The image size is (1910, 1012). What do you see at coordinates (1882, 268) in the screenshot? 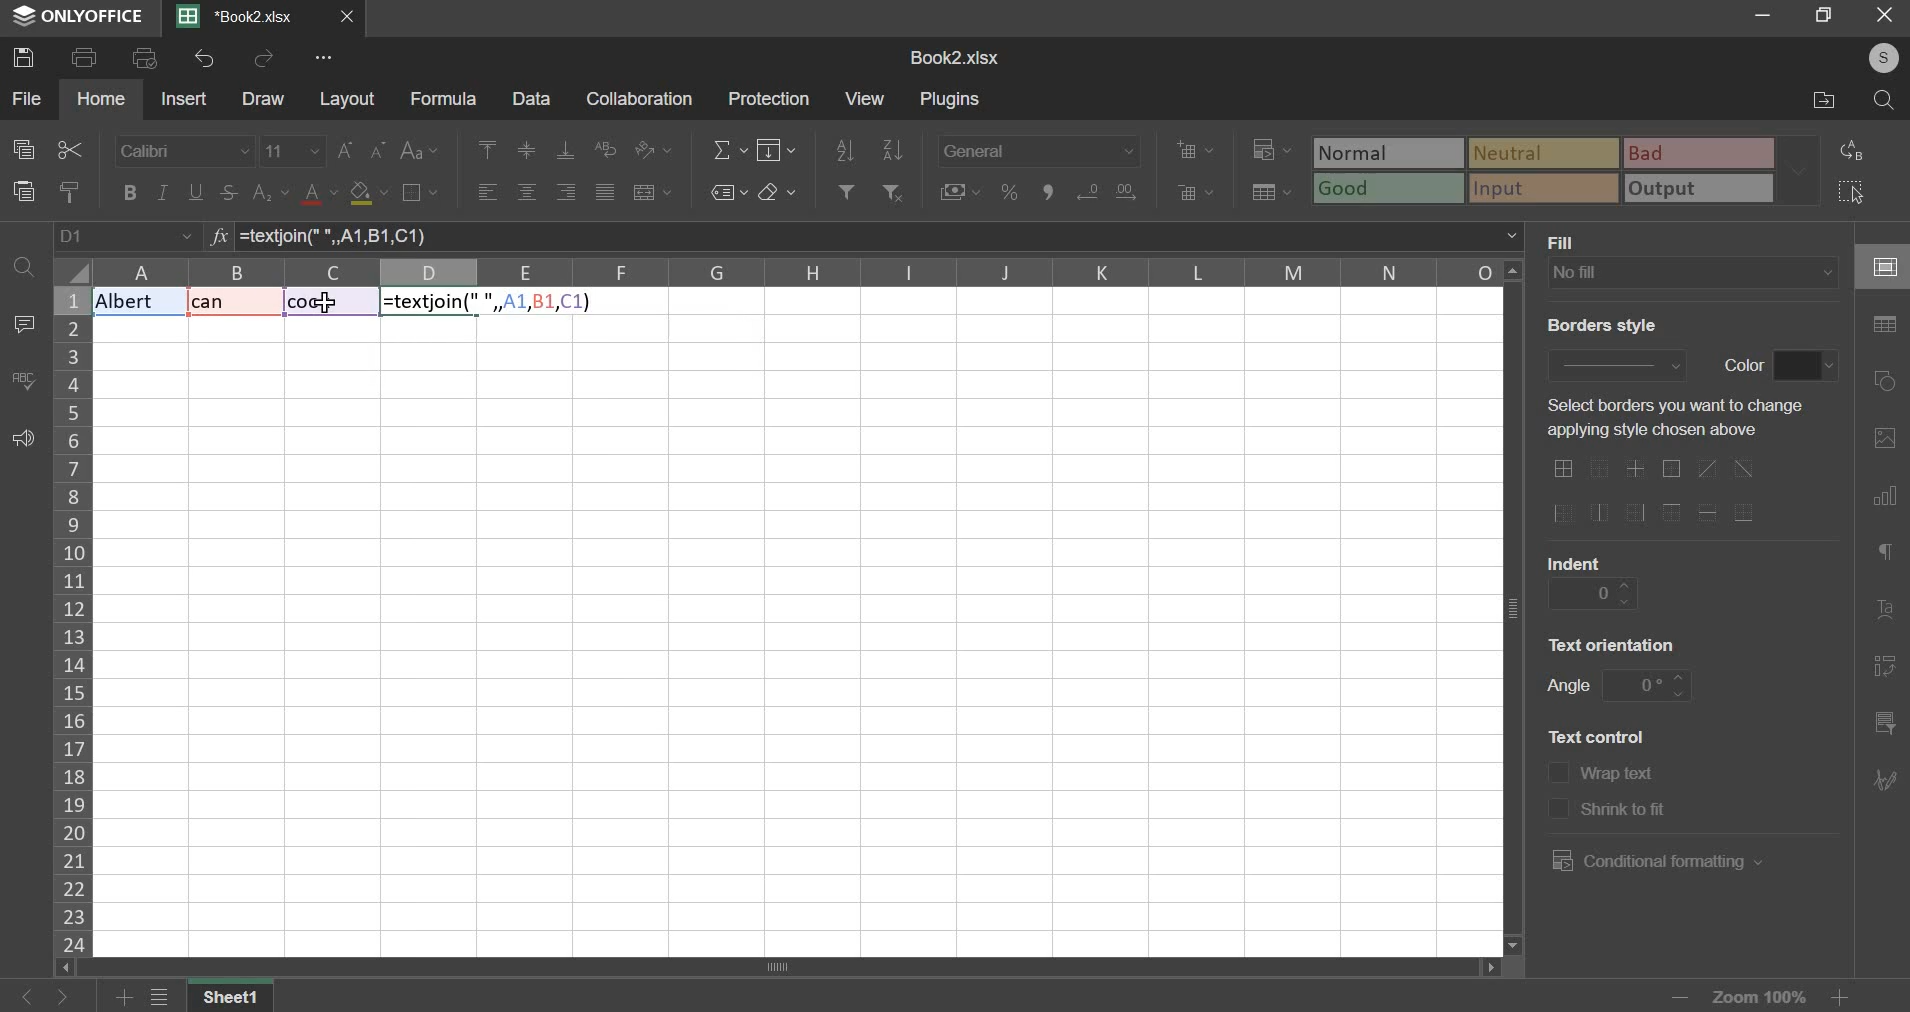
I see `cell` at bounding box center [1882, 268].